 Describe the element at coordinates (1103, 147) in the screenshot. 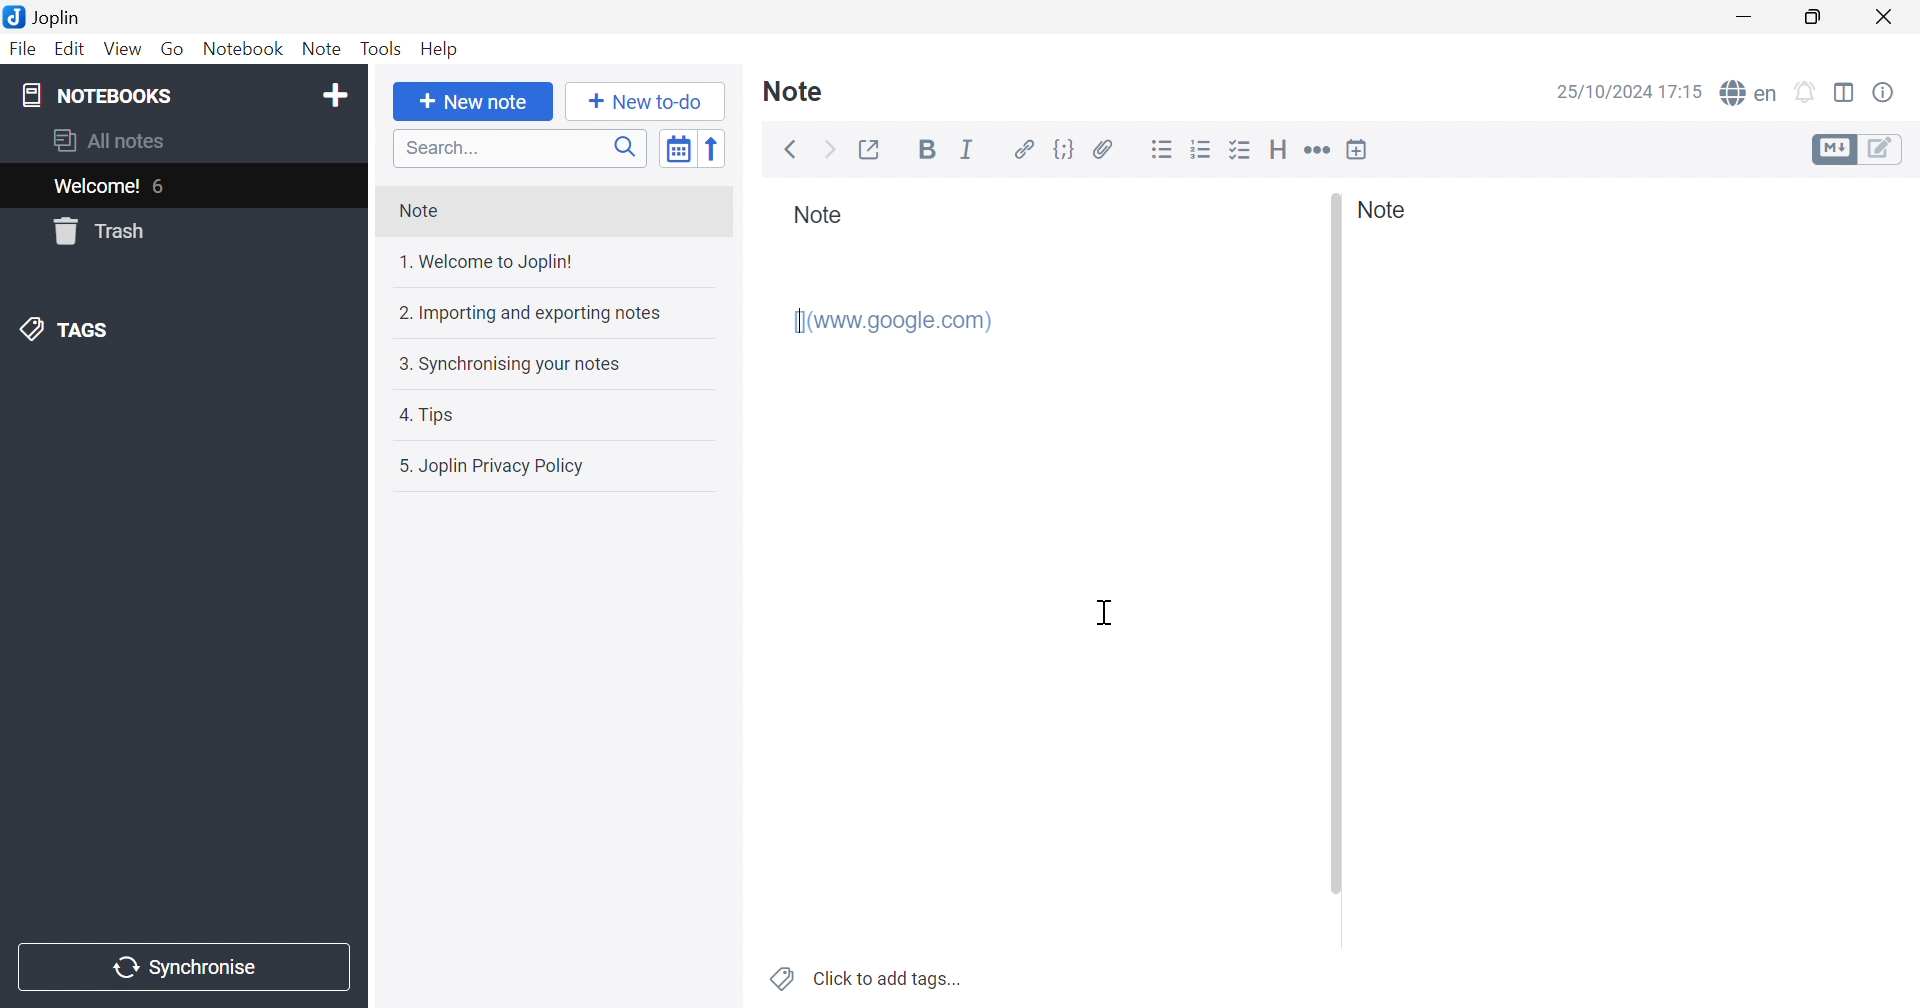

I see `Attach file` at that location.